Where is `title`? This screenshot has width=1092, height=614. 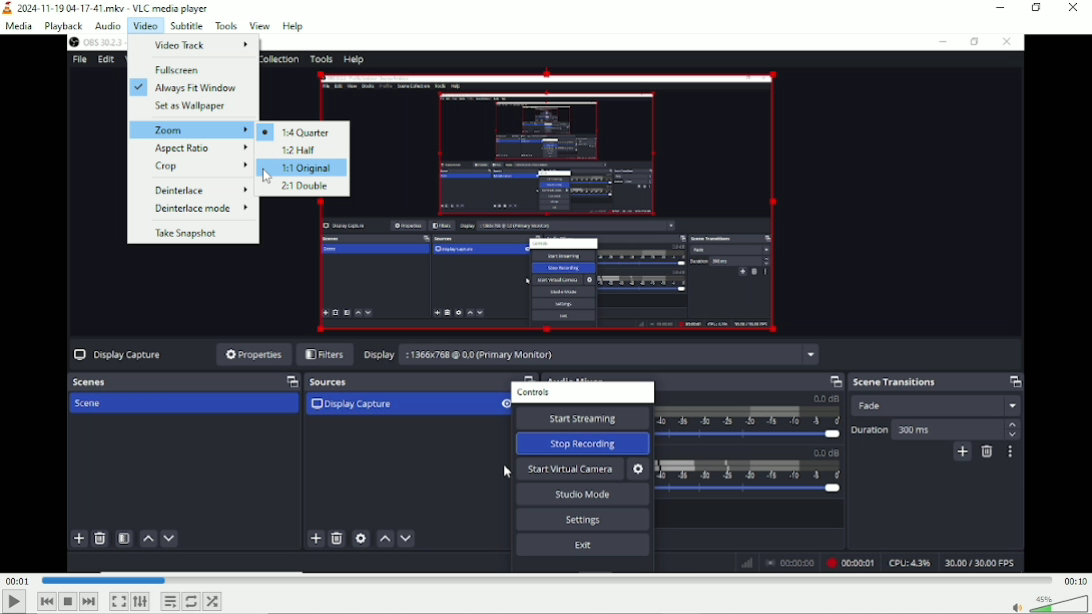 title is located at coordinates (107, 8).